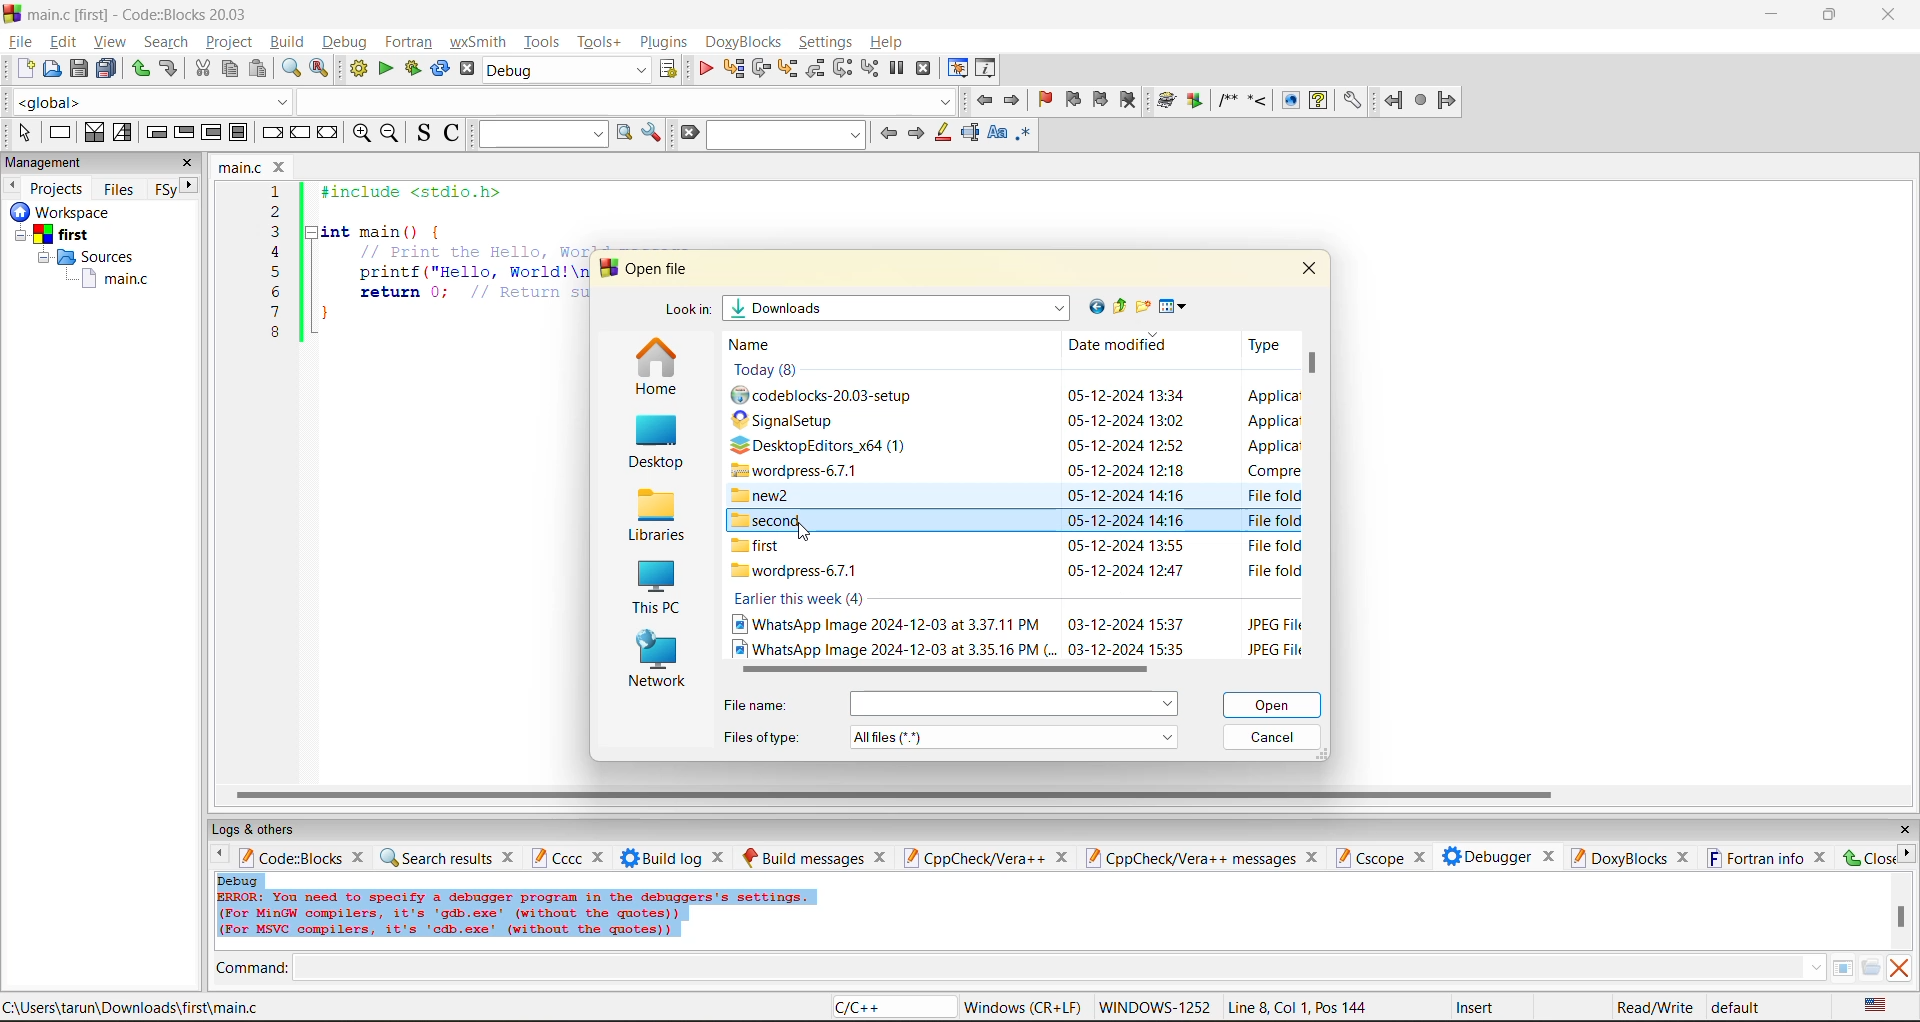 This screenshot has height=1022, width=1920. I want to click on close , so click(1891, 15).